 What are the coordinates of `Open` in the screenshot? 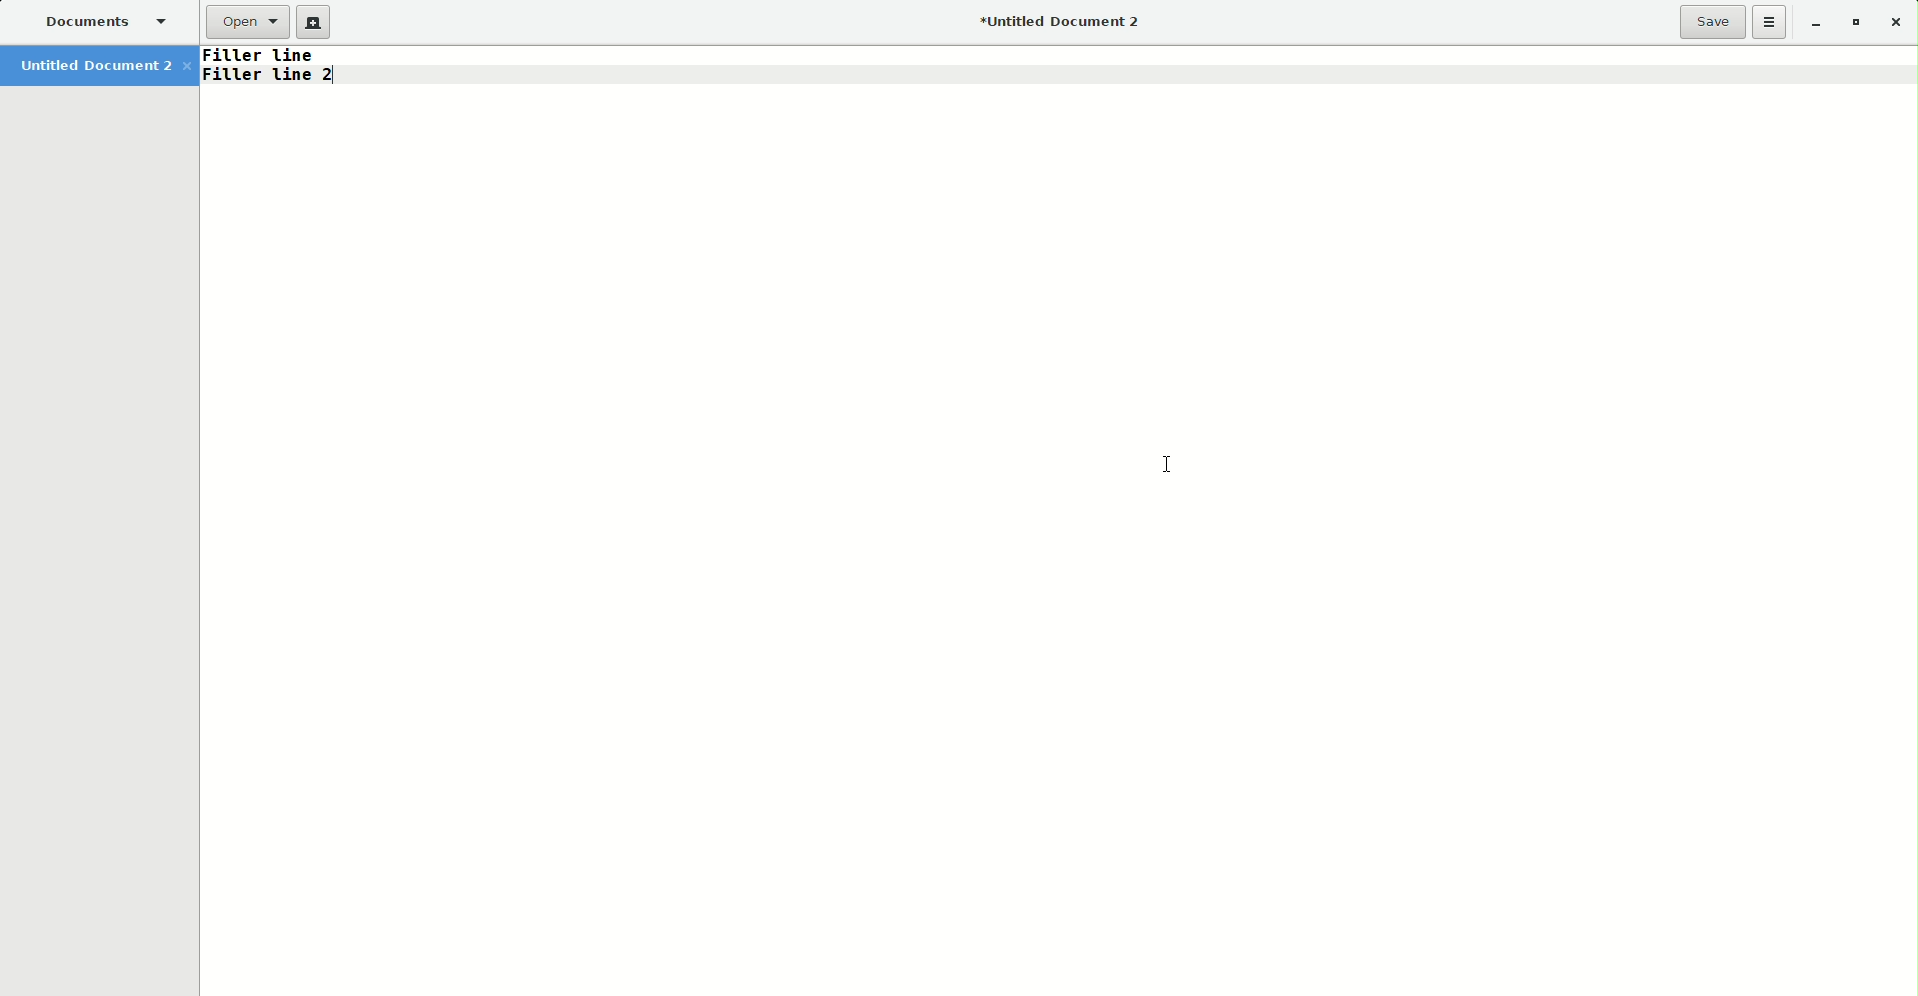 It's located at (245, 22).